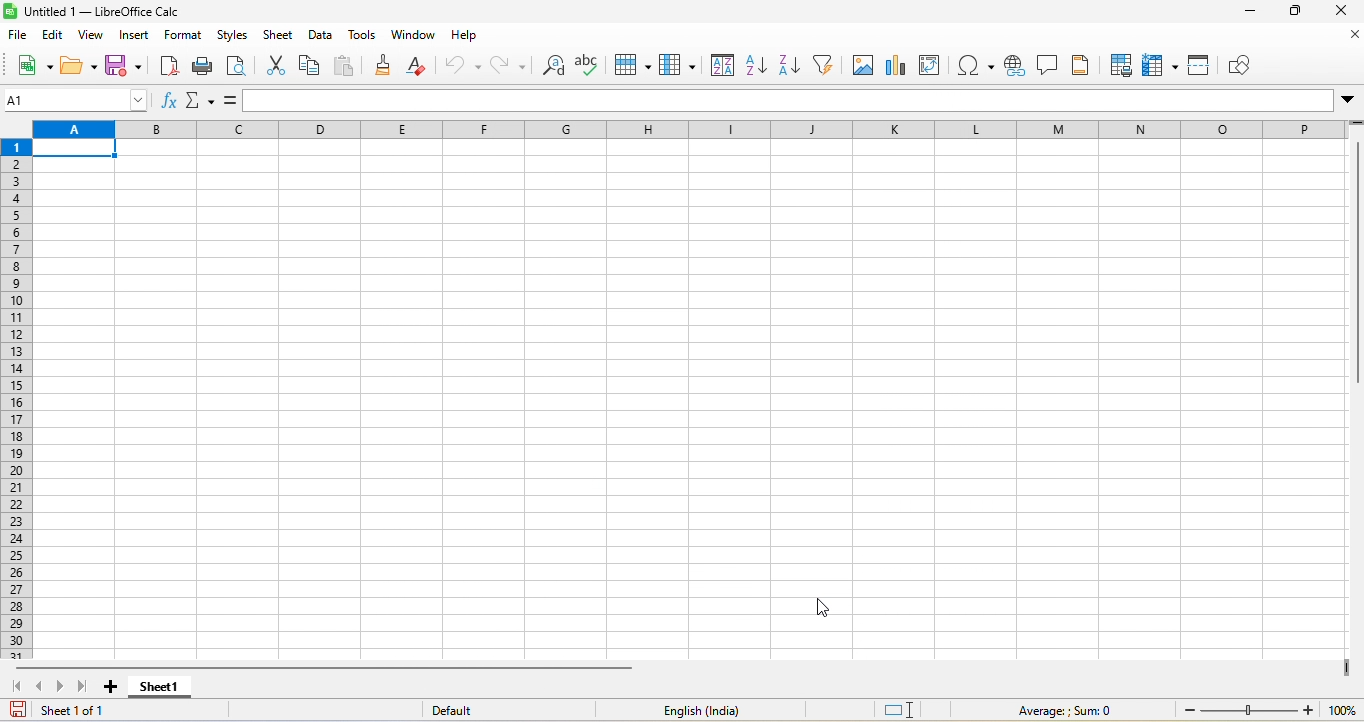  I want to click on find and replace, so click(550, 67).